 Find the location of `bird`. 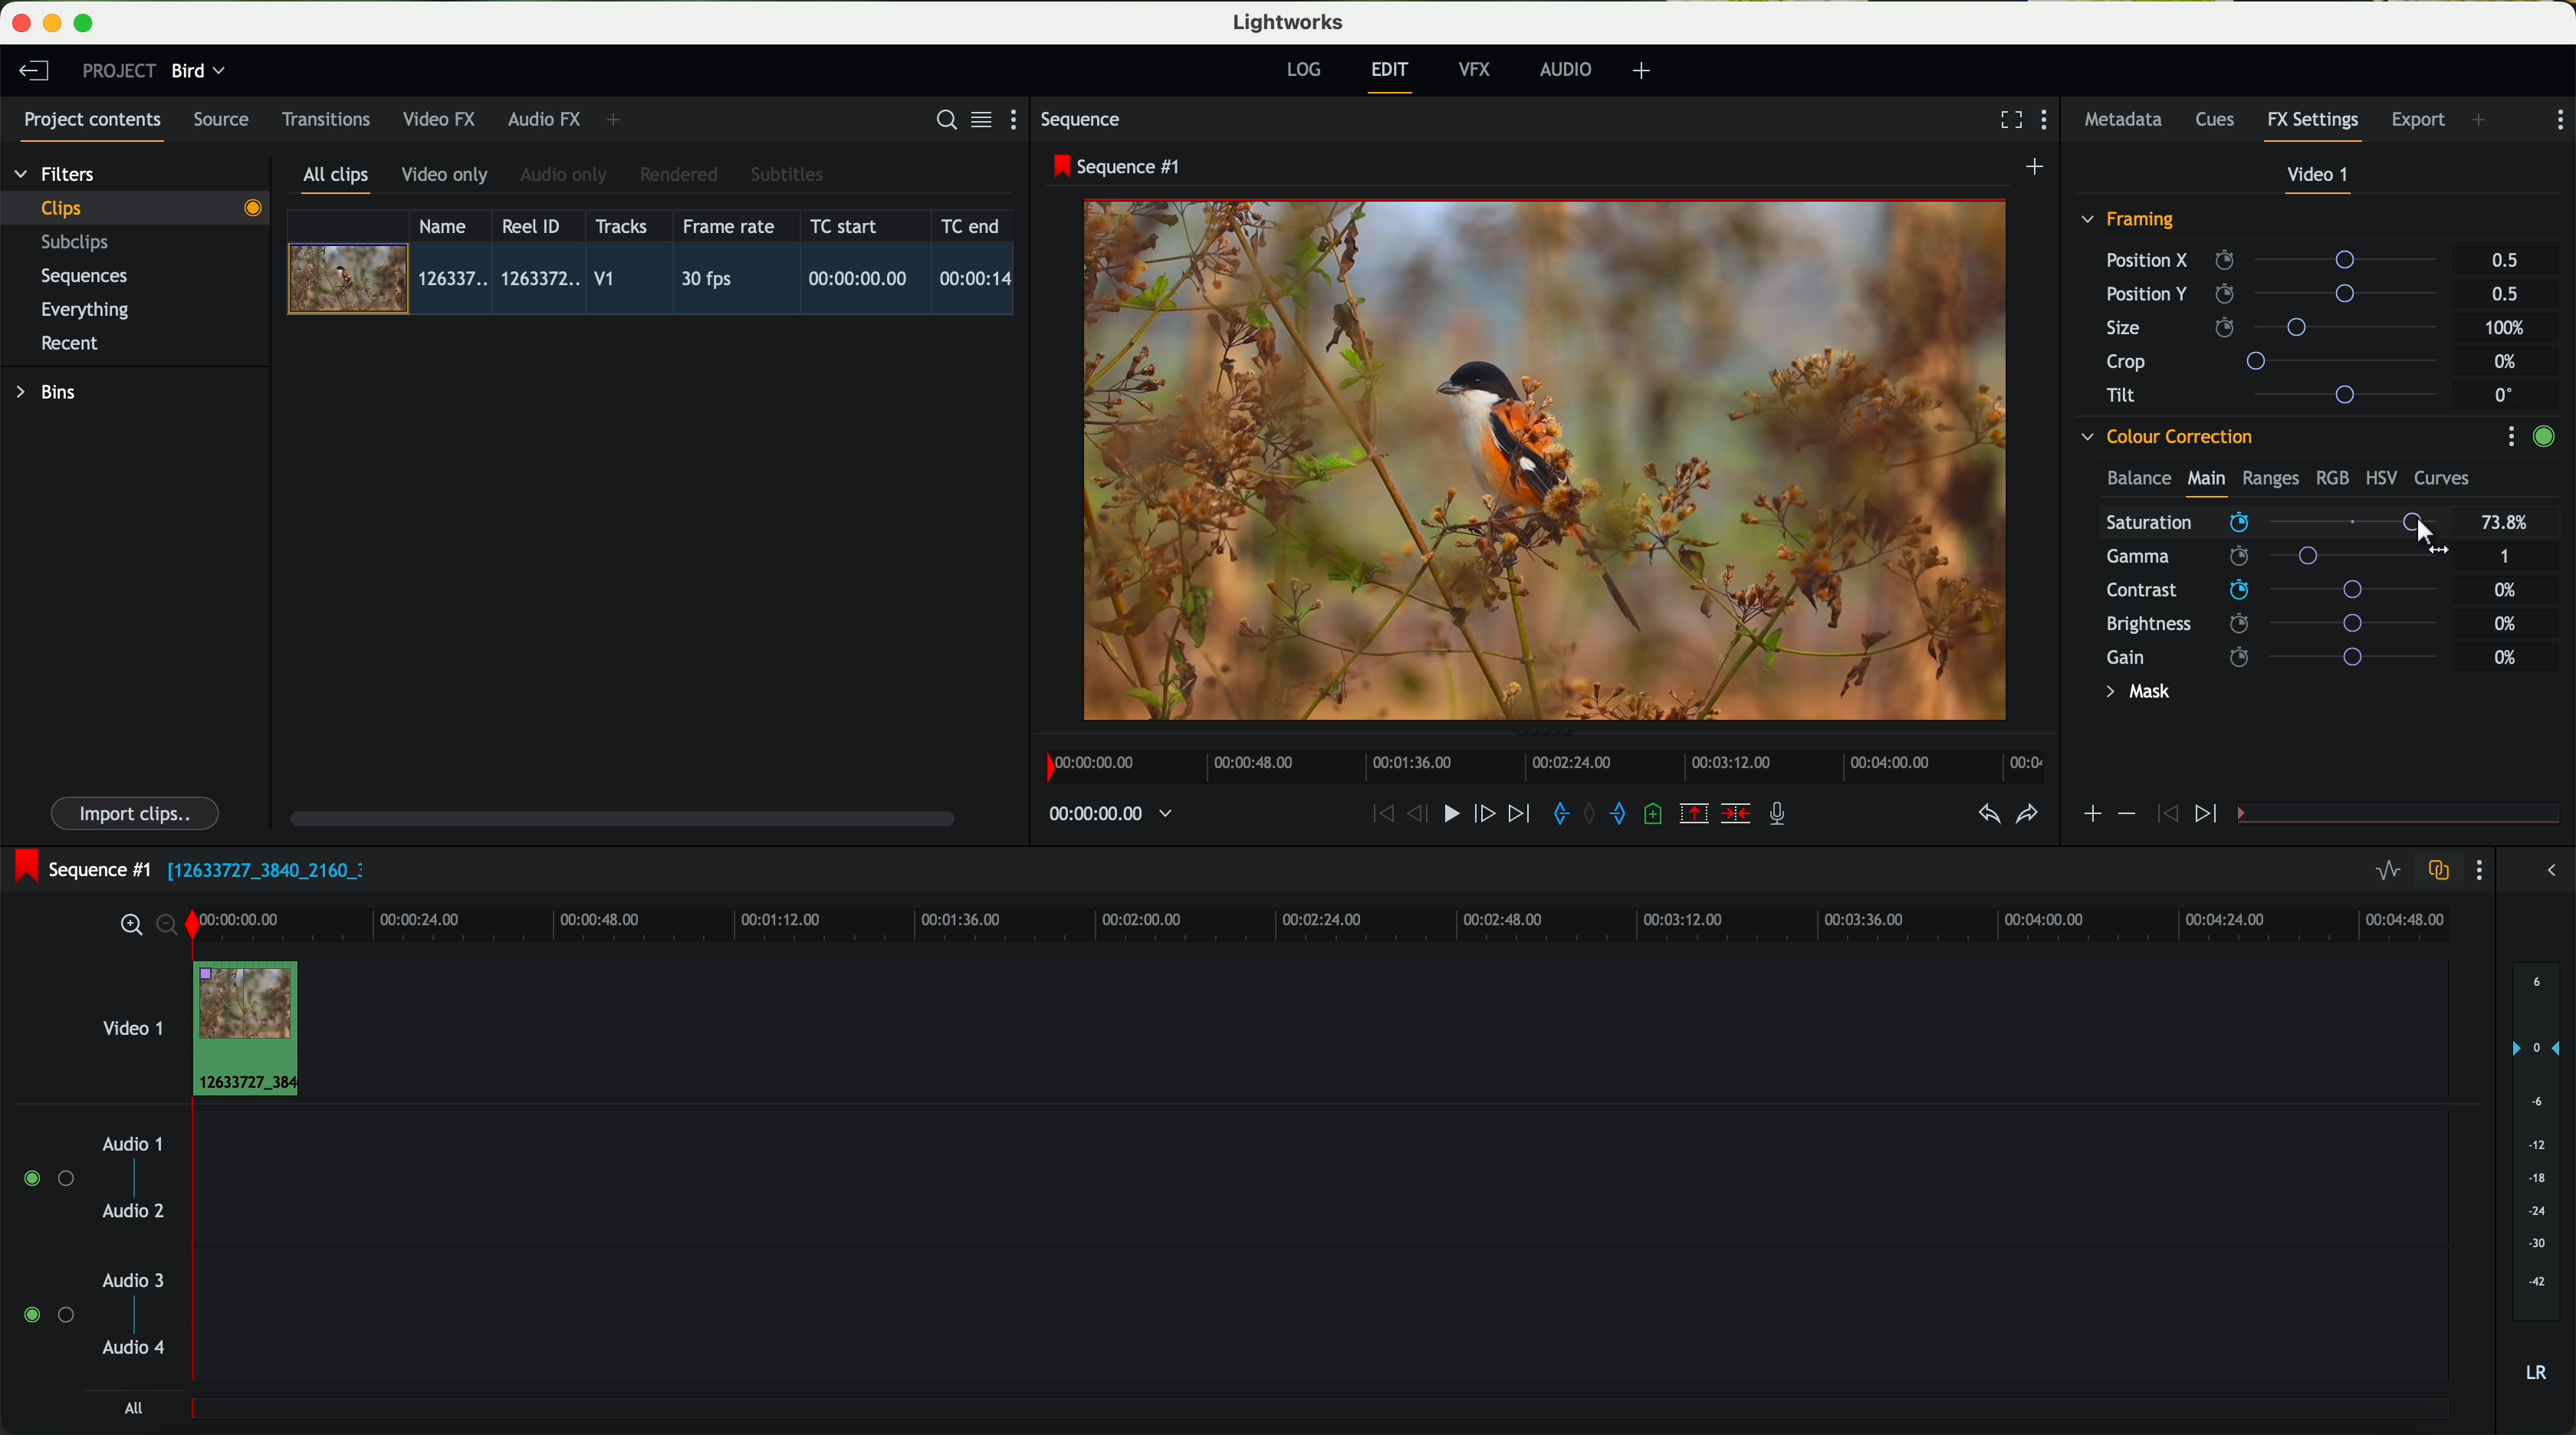

bird is located at coordinates (198, 72).